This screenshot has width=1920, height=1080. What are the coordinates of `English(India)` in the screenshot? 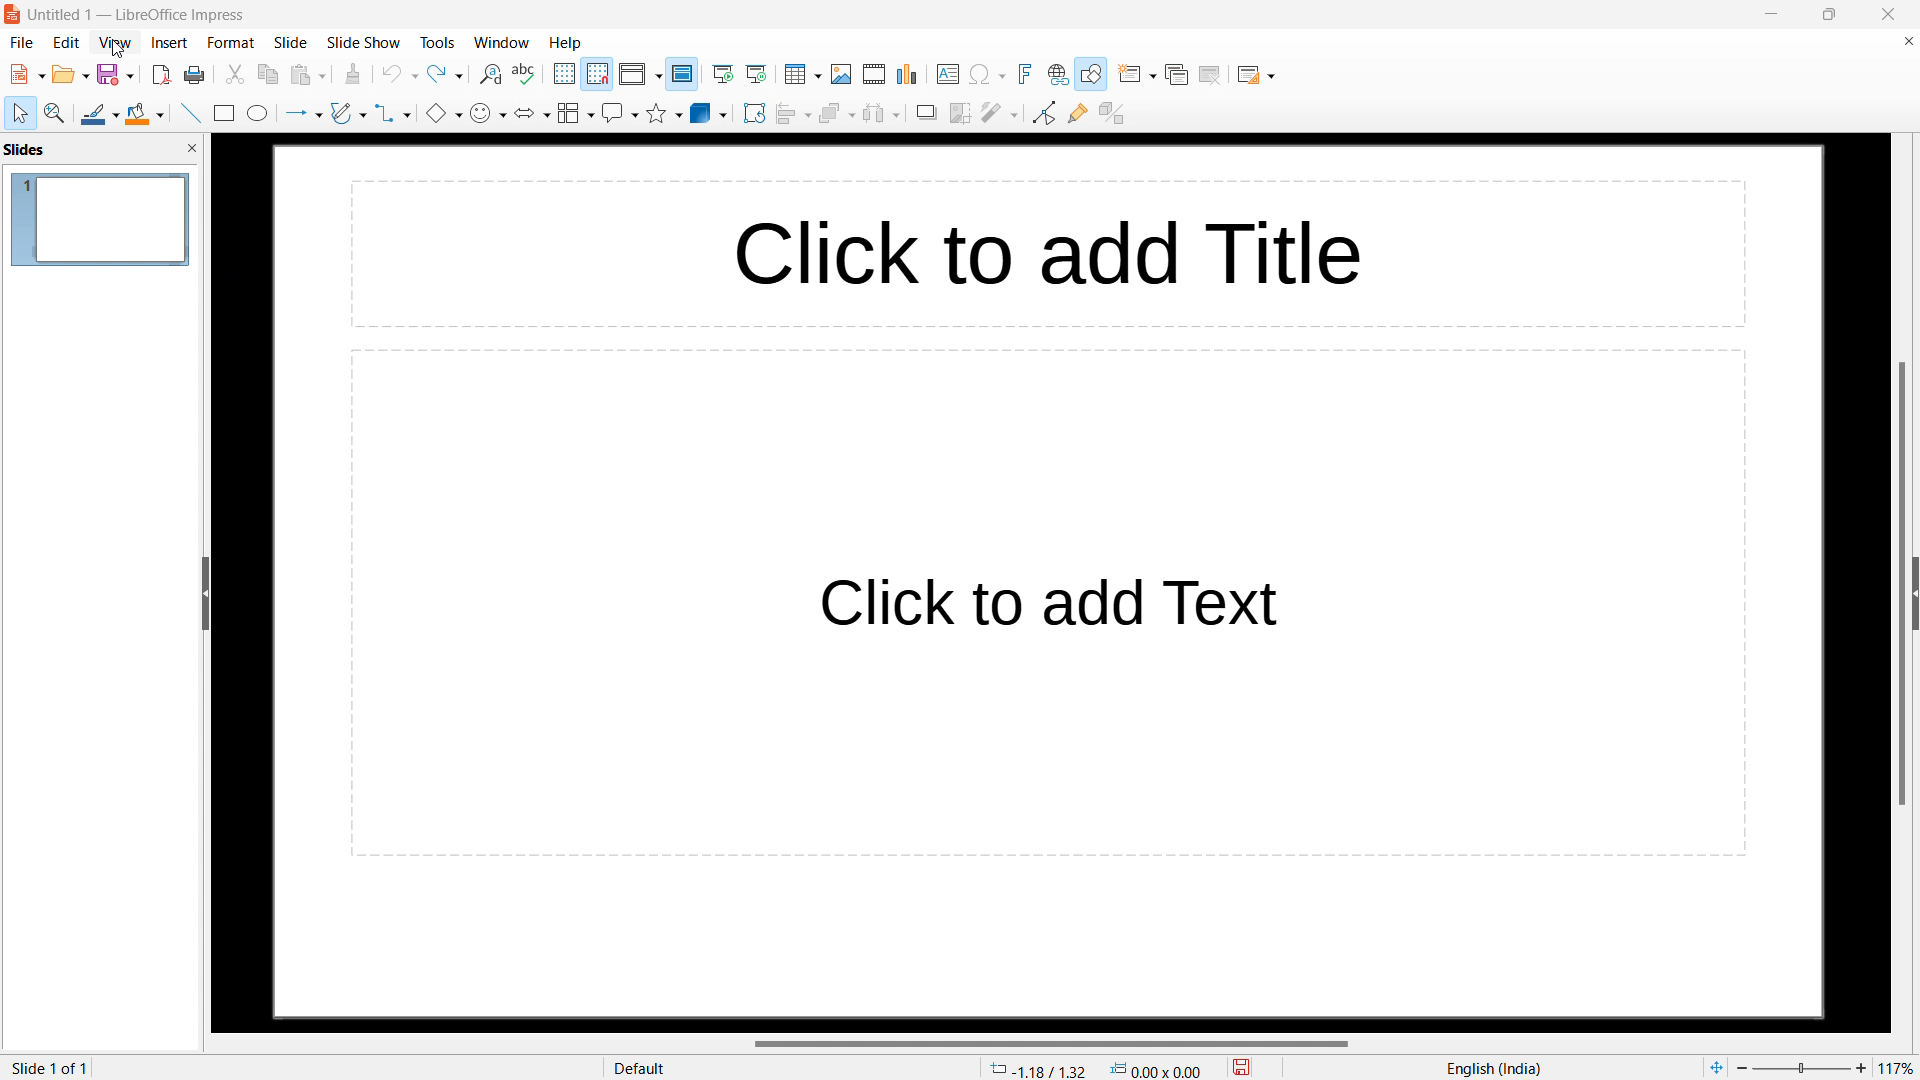 It's located at (1489, 1069).